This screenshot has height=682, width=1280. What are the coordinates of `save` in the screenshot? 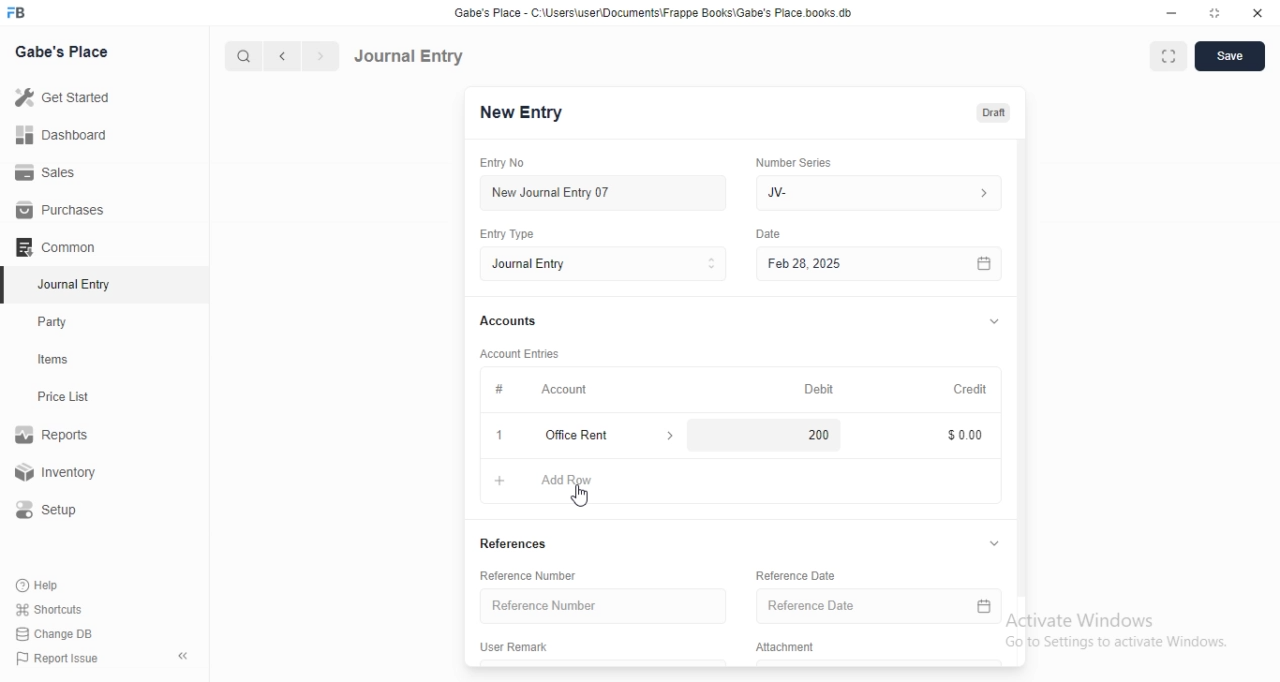 It's located at (1231, 56).